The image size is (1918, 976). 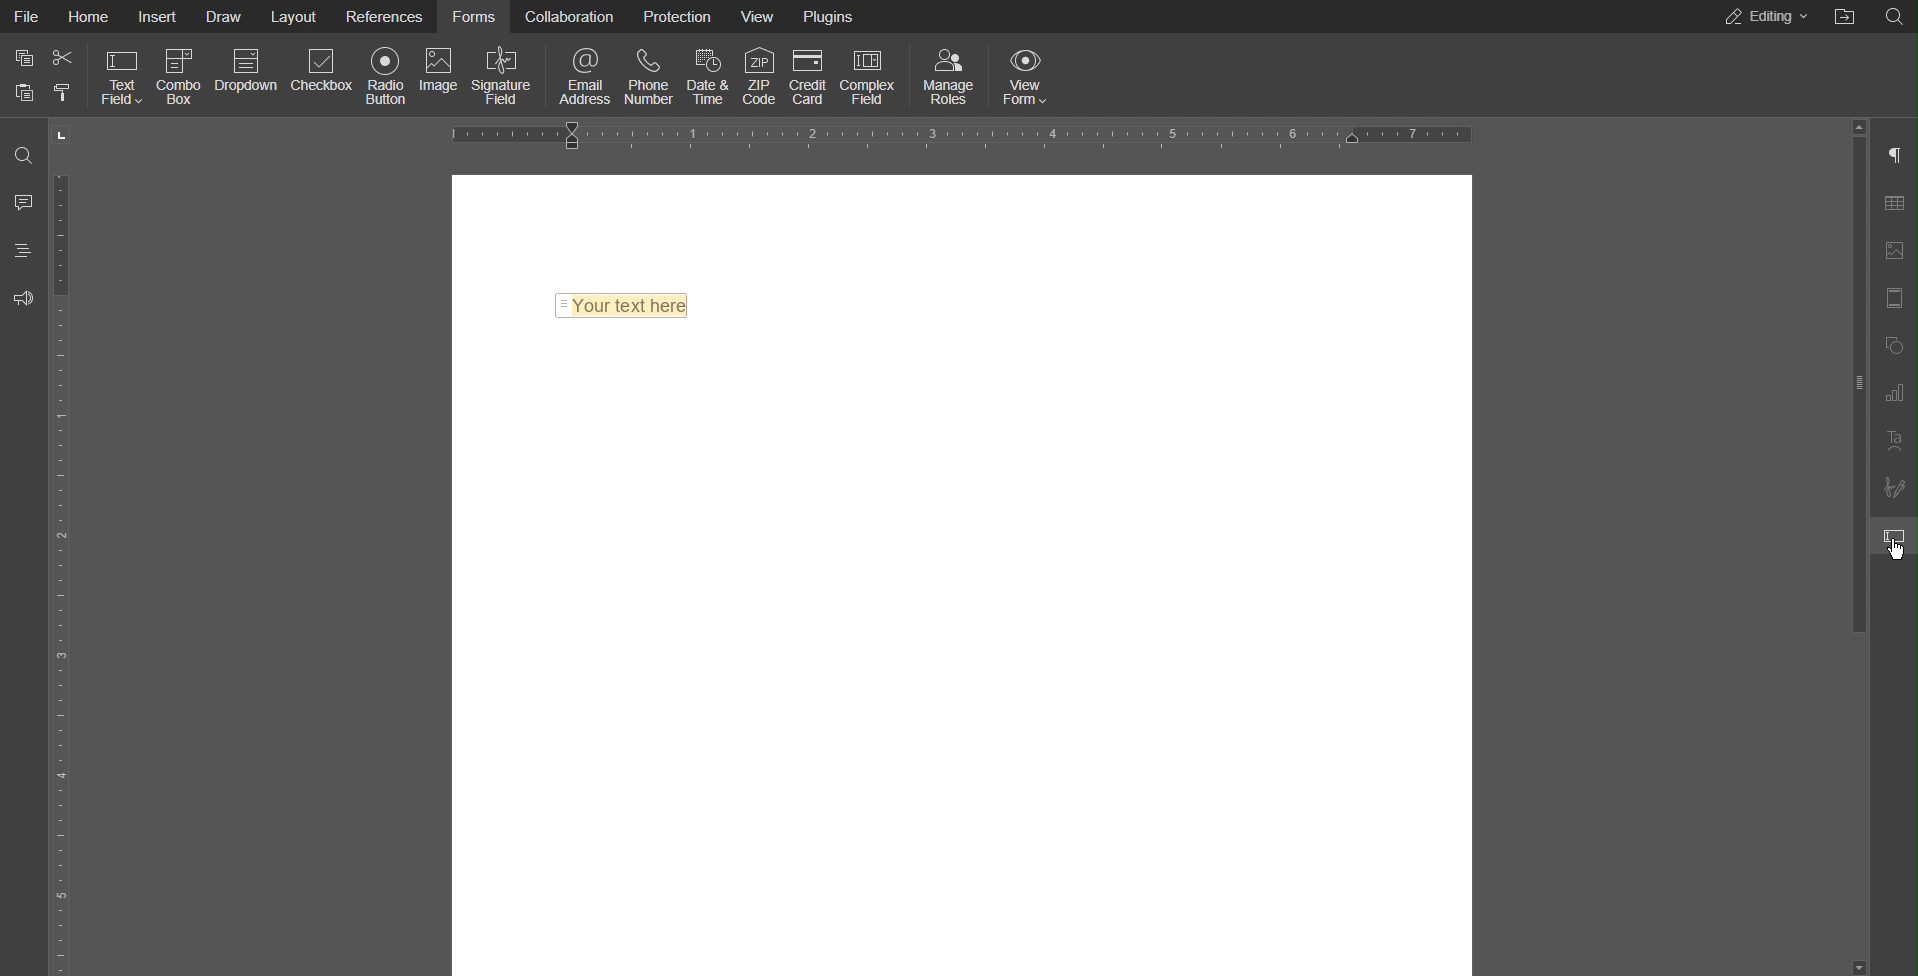 What do you see at coordinates (579, 75) in the screenshot?
I see `Email Address` at bounding box center [579, 75].